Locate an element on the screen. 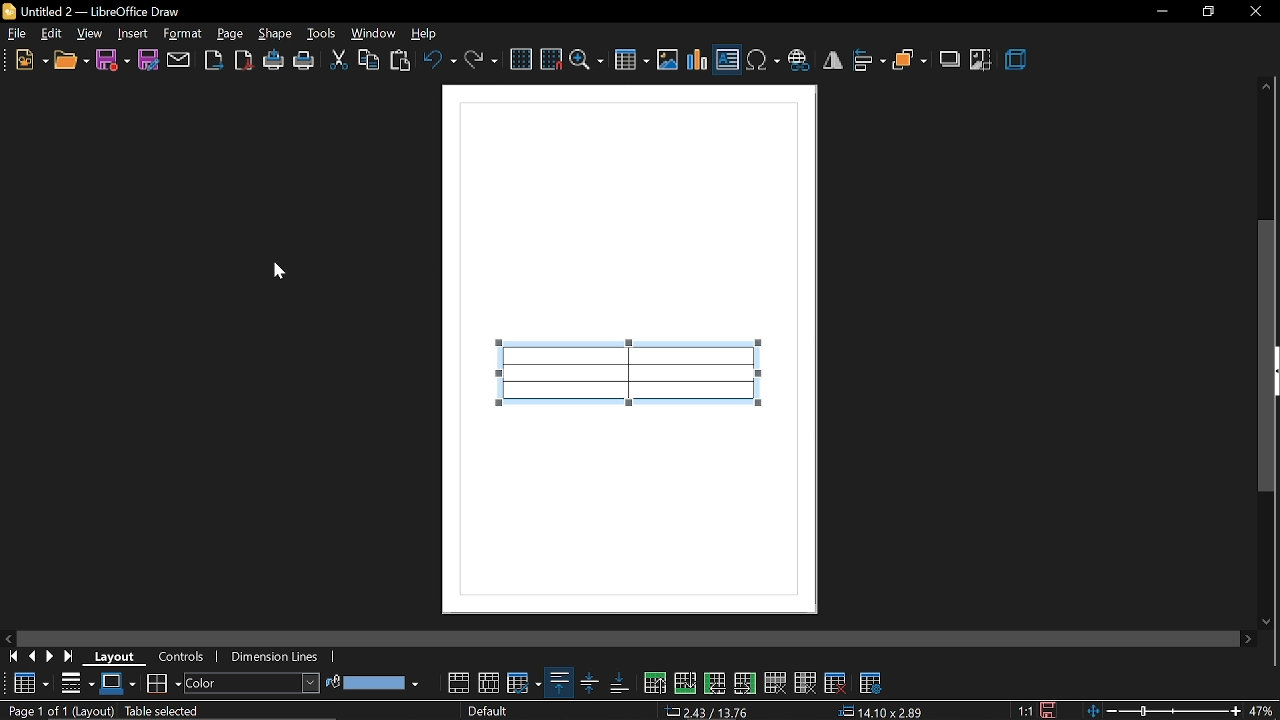 The width and height of the screenshot is (1280, 720). tools is located at coordinates (323, 34).